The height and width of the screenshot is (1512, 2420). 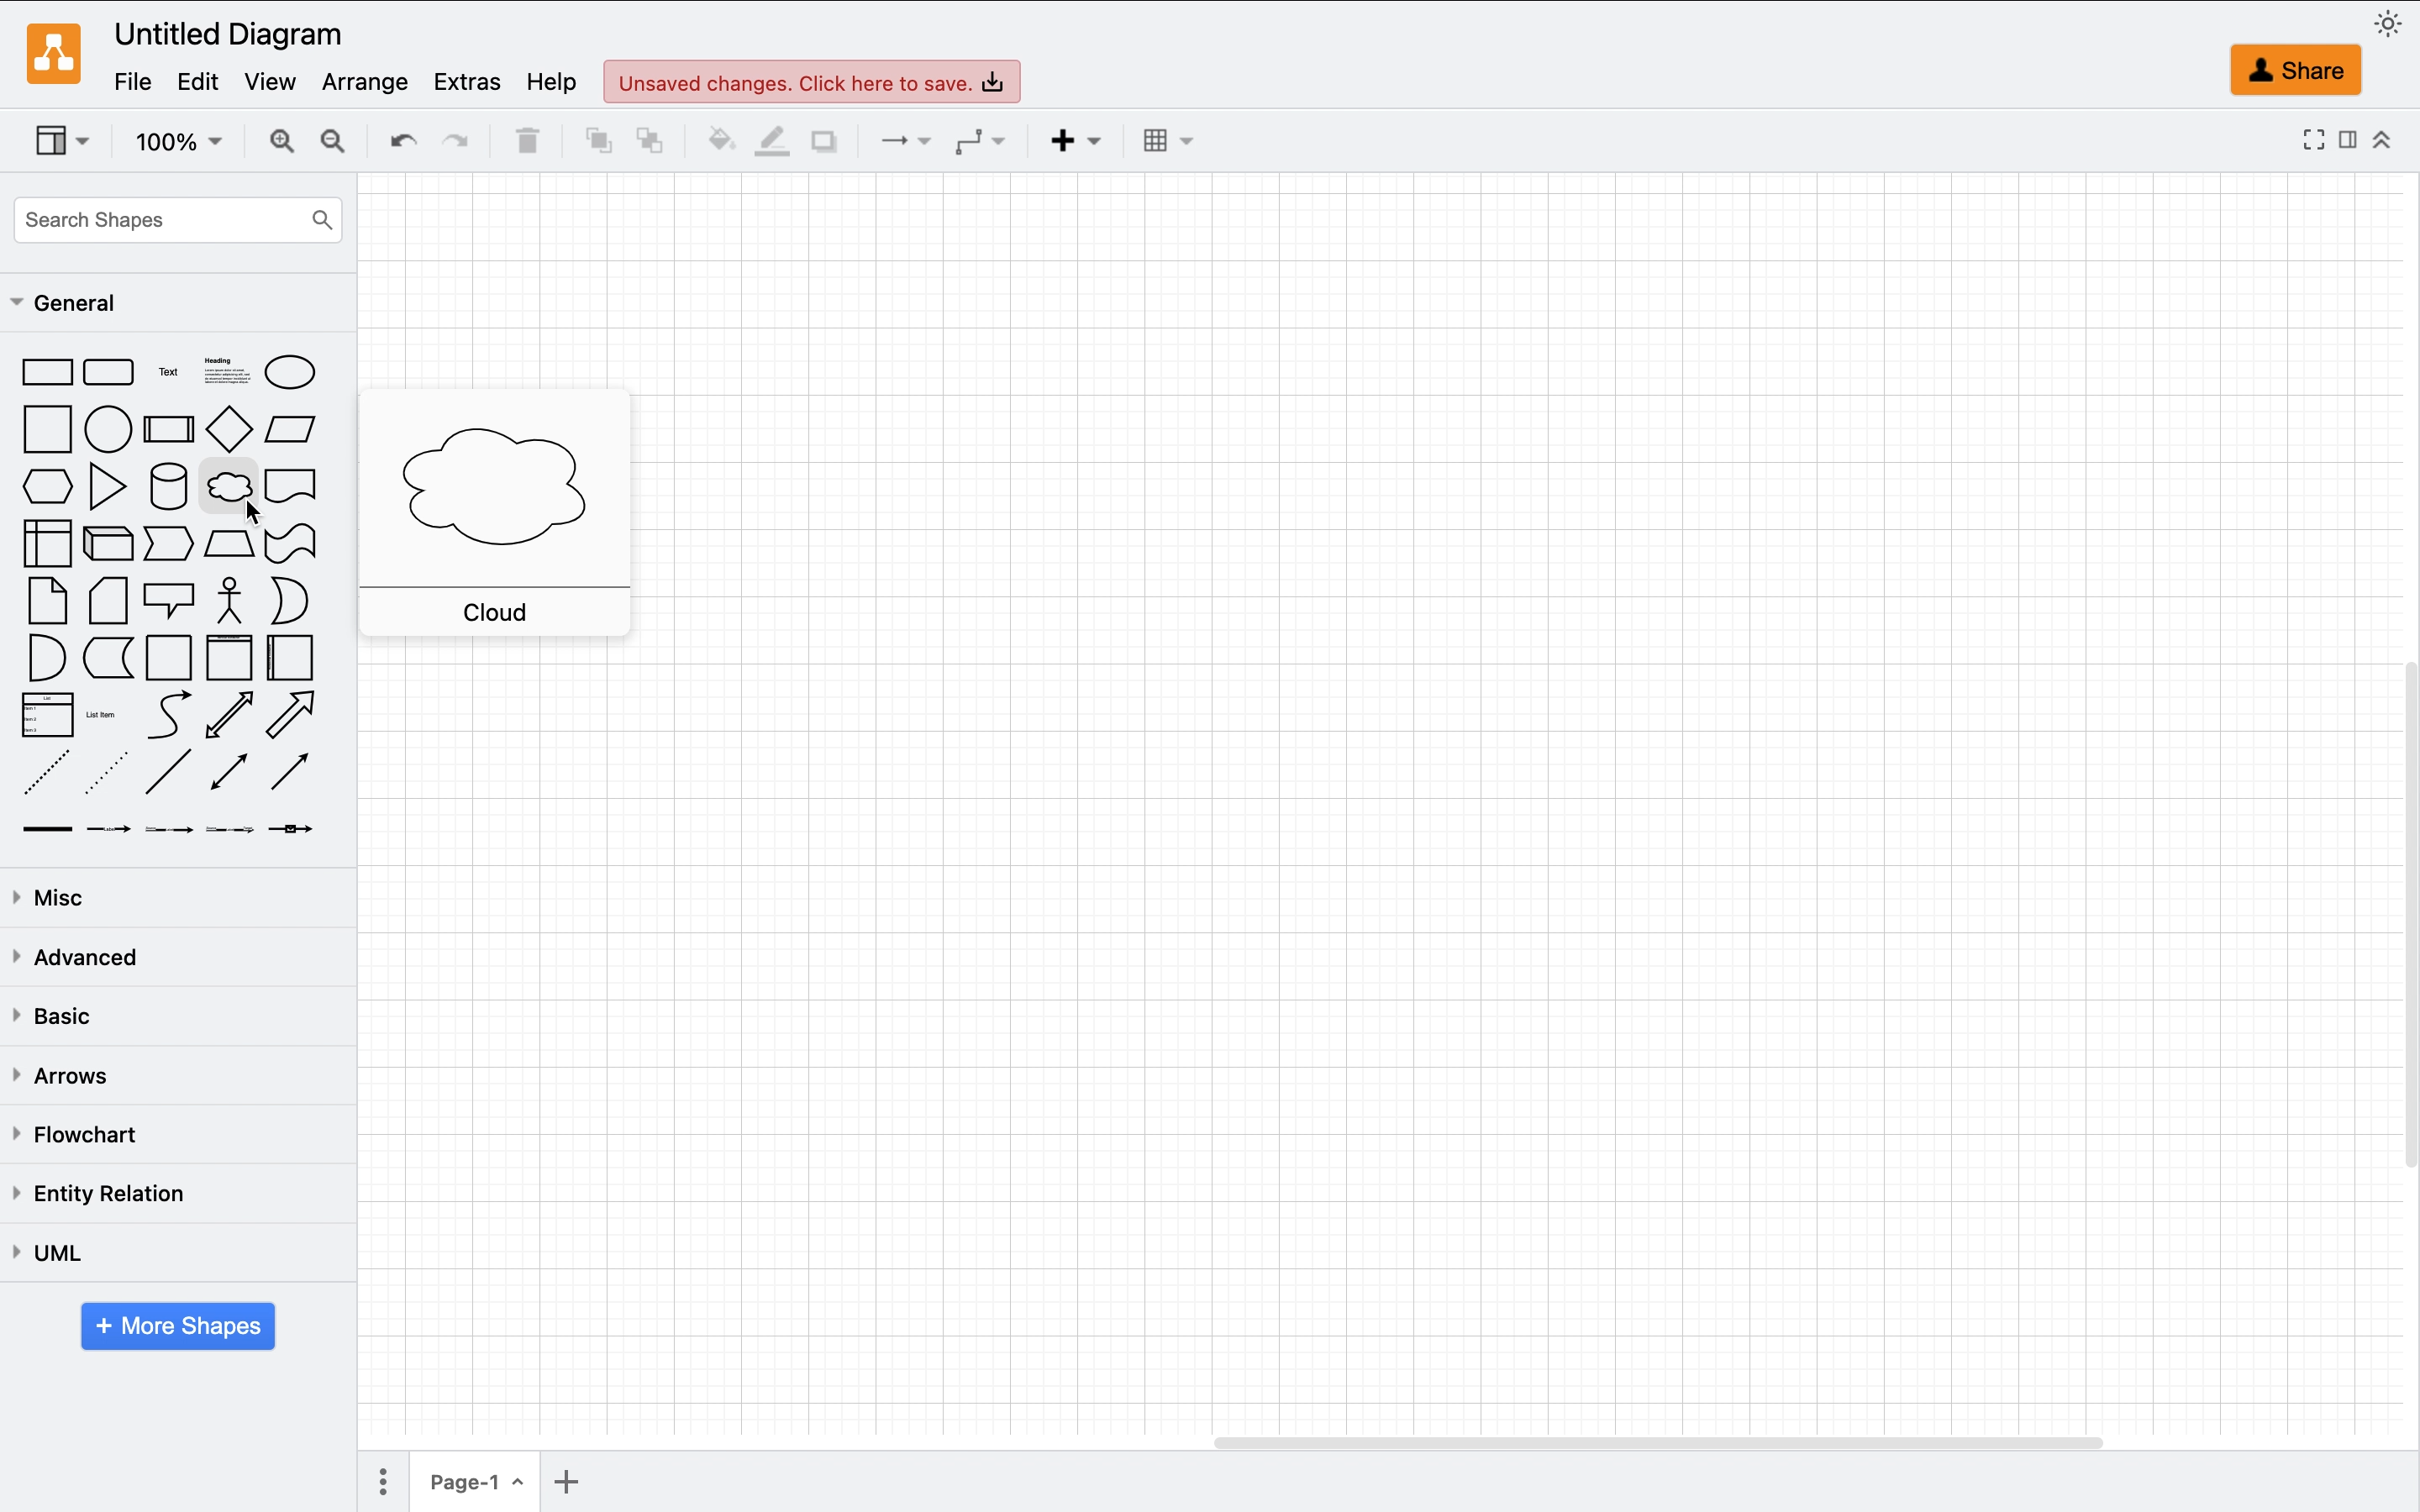 I want to click on insert, so click(x=1070, y=144).